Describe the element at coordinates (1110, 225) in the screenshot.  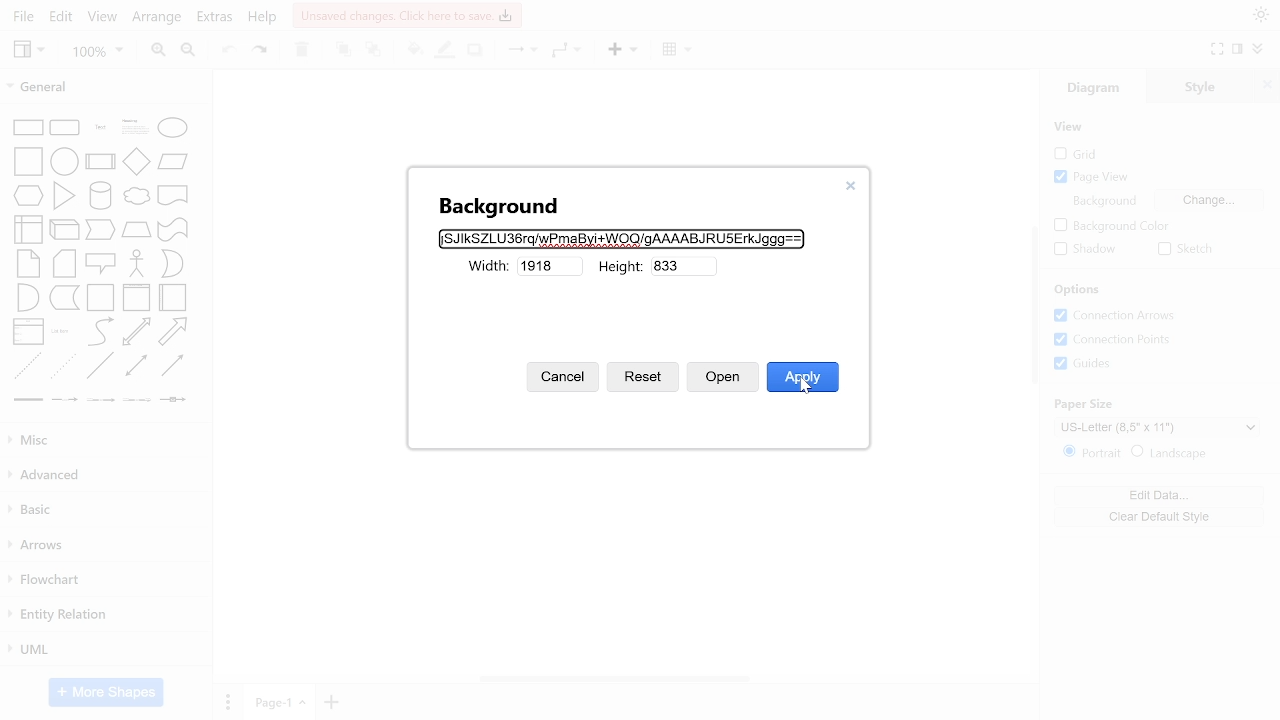
I see `background color` at that location.